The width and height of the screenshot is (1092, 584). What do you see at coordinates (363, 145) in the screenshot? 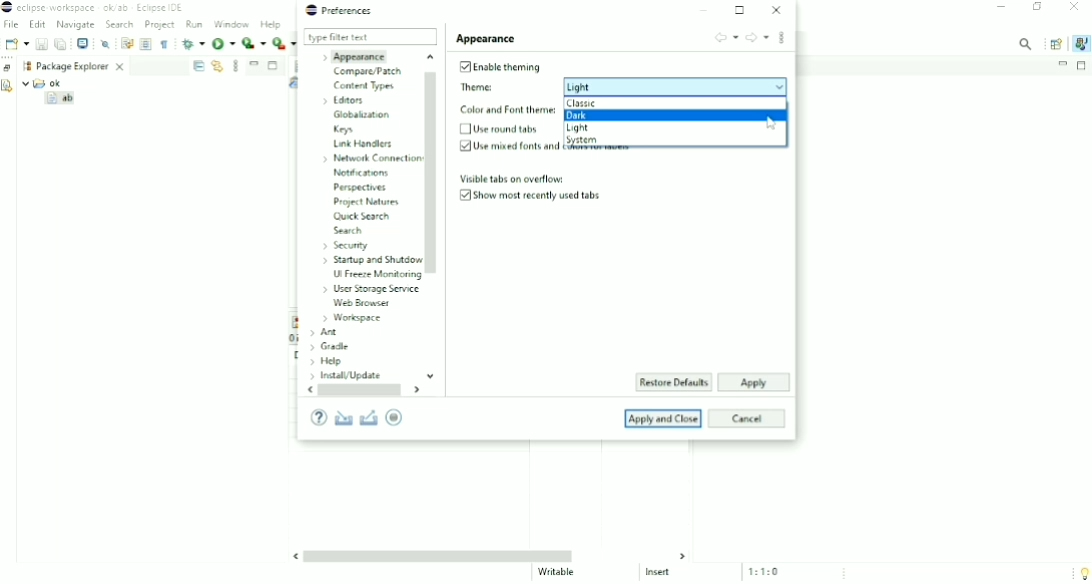
I see `Link Handlers` at bounding box center [363, 145].